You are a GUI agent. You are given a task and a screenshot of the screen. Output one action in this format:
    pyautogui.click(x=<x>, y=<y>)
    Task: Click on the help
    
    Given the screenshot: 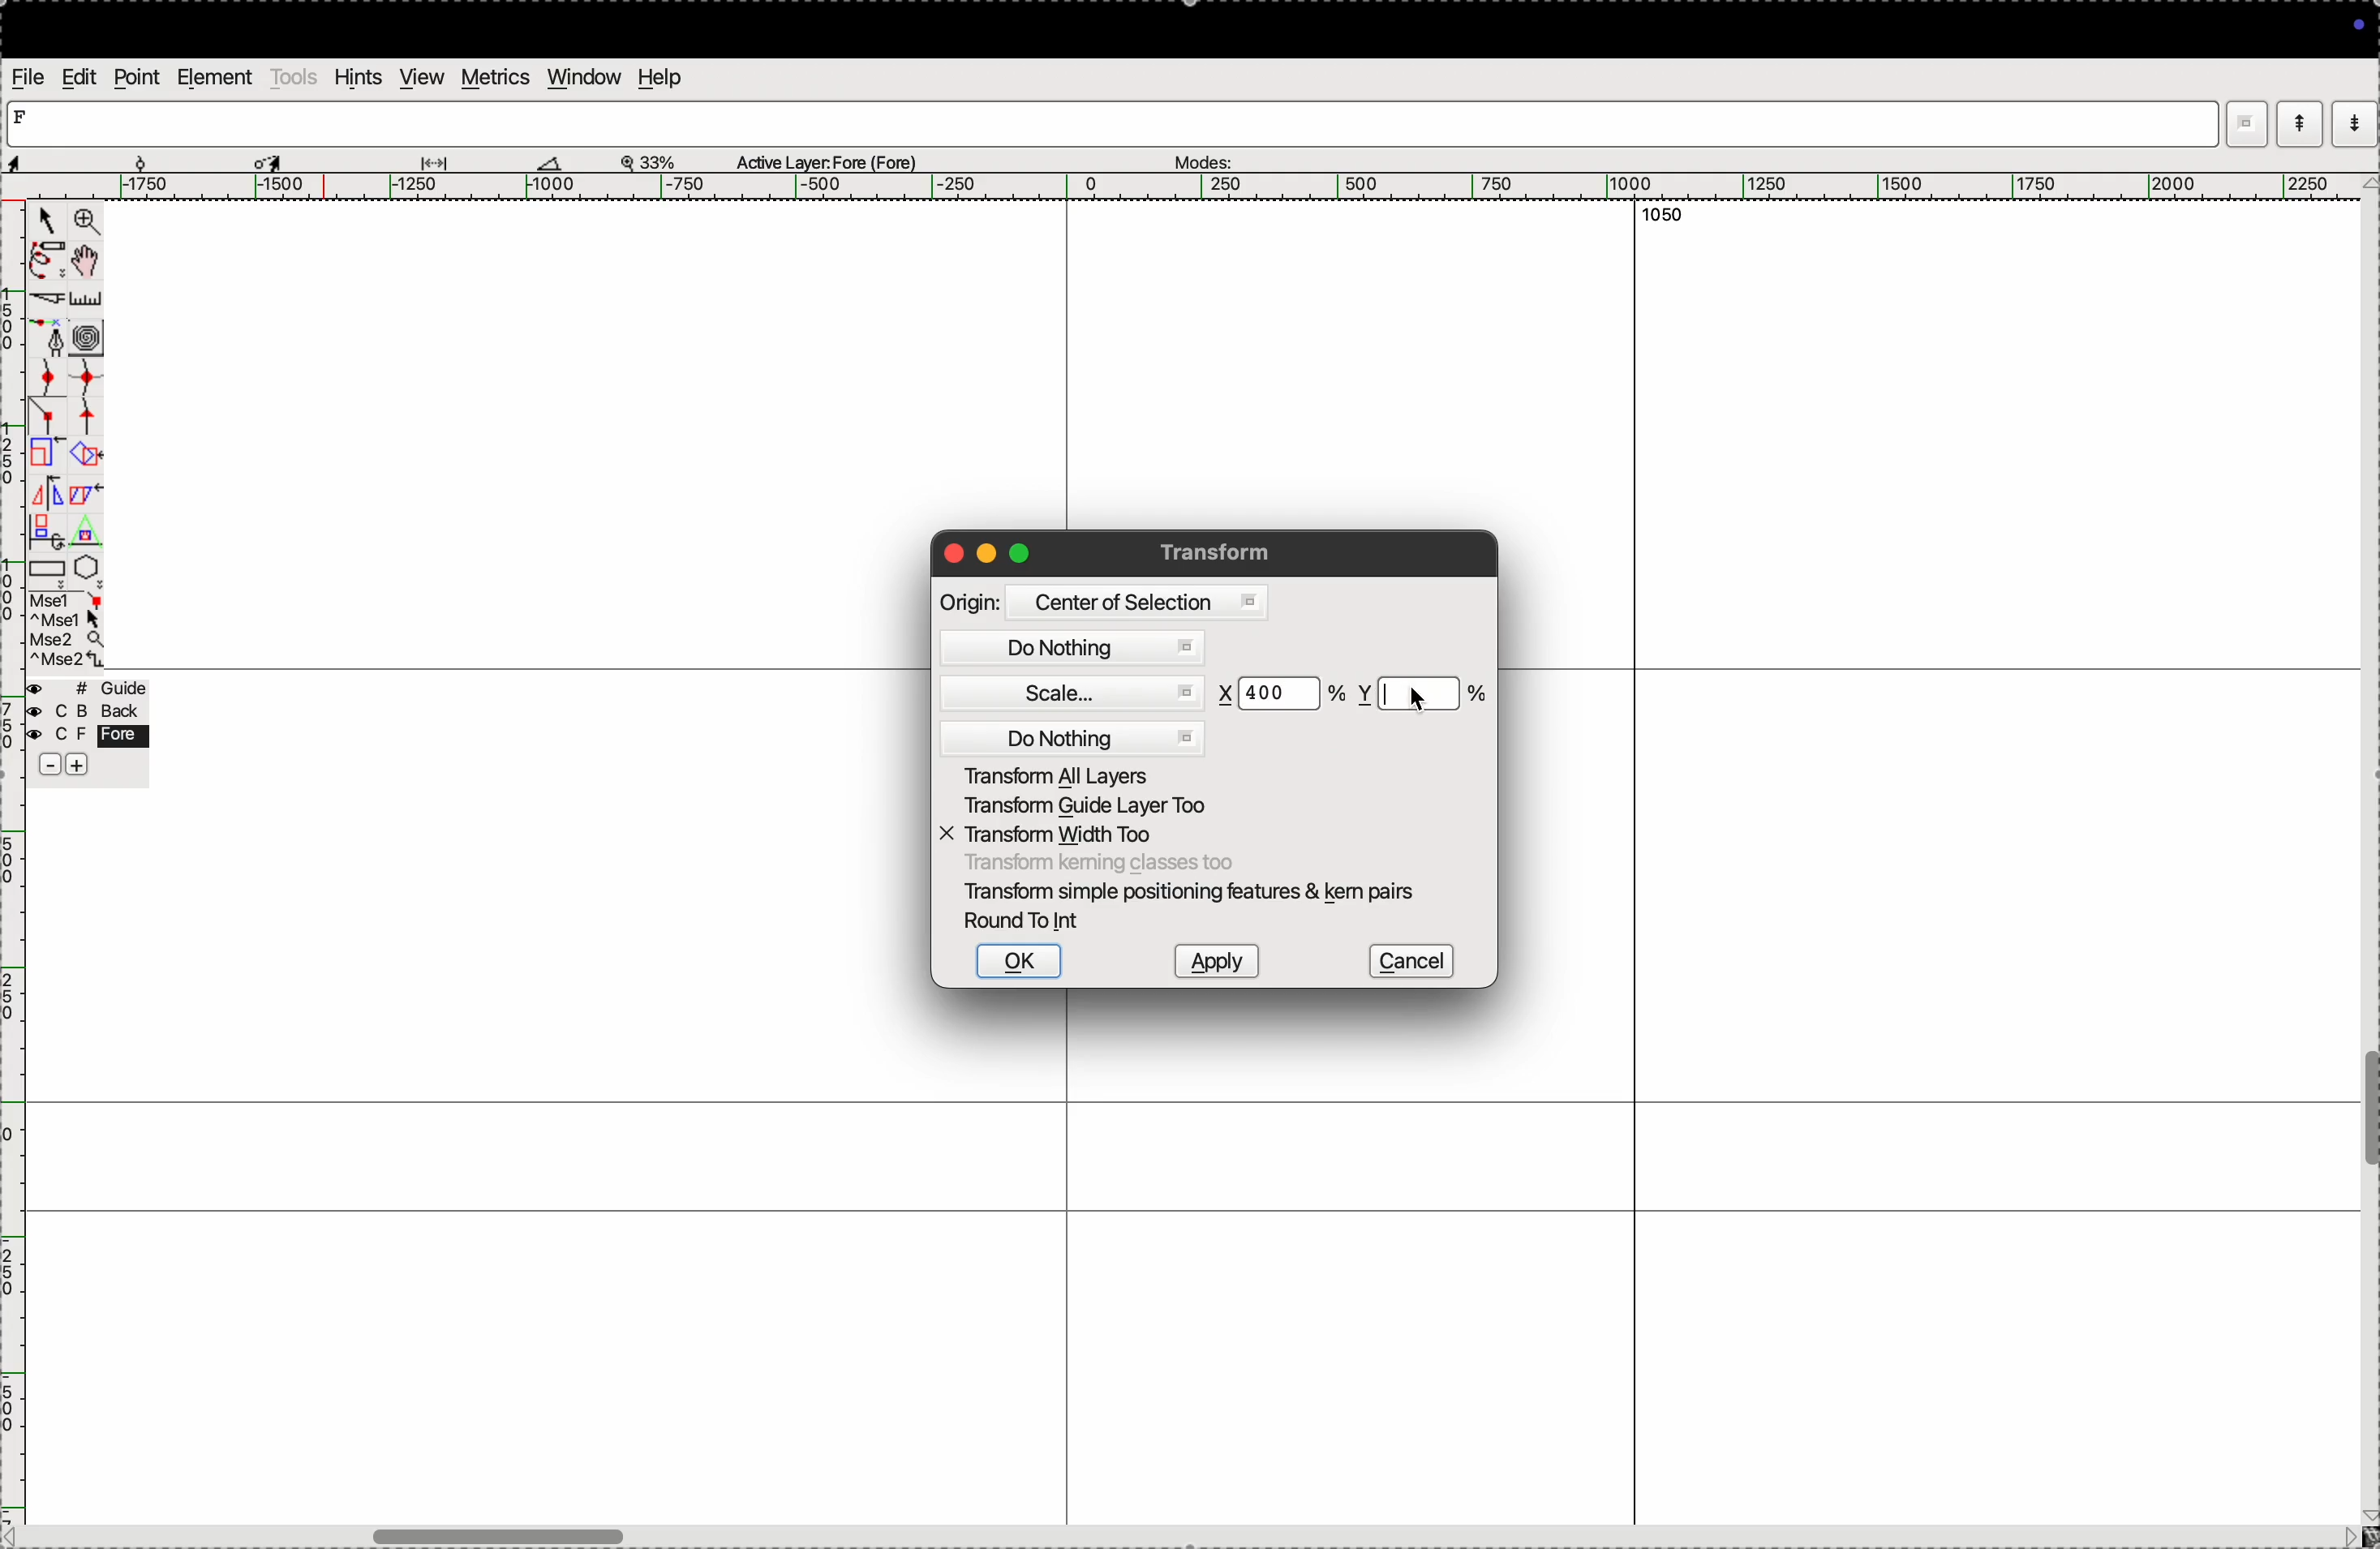 What is the action you would take?
    pyautogui.click(x=658, y=77)
    